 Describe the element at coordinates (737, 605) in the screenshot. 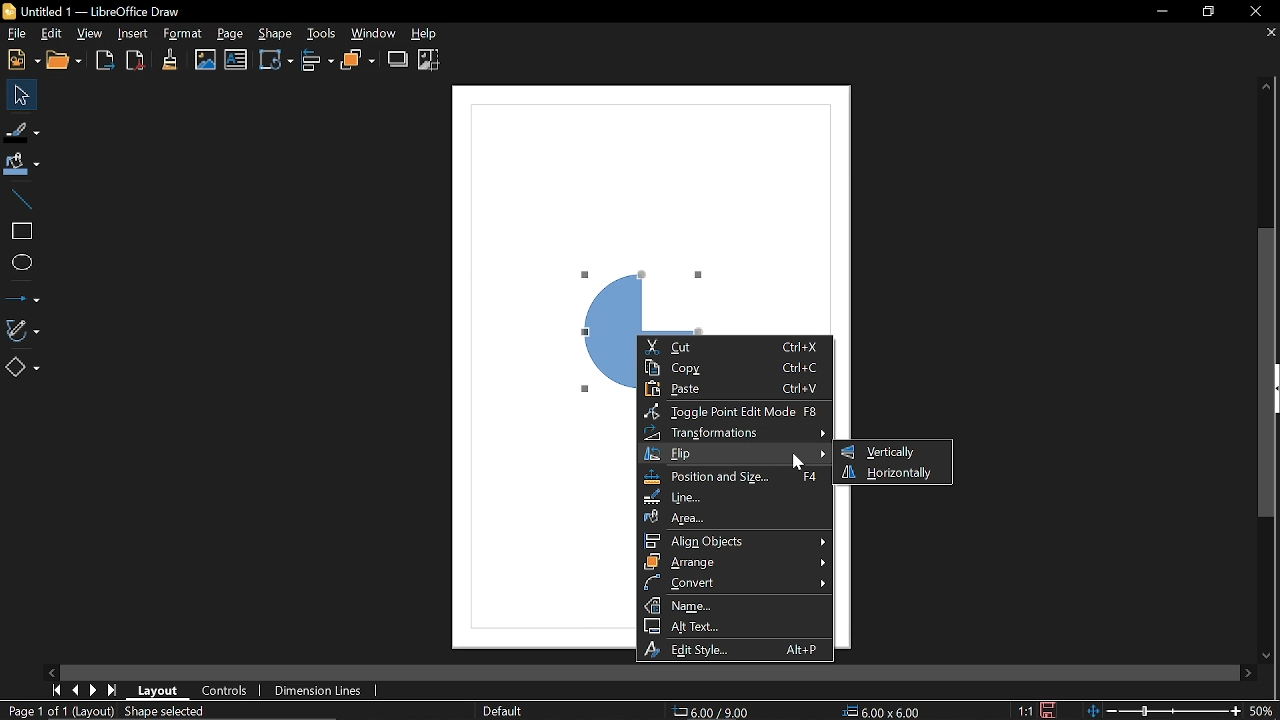

I see `Name` at that location.